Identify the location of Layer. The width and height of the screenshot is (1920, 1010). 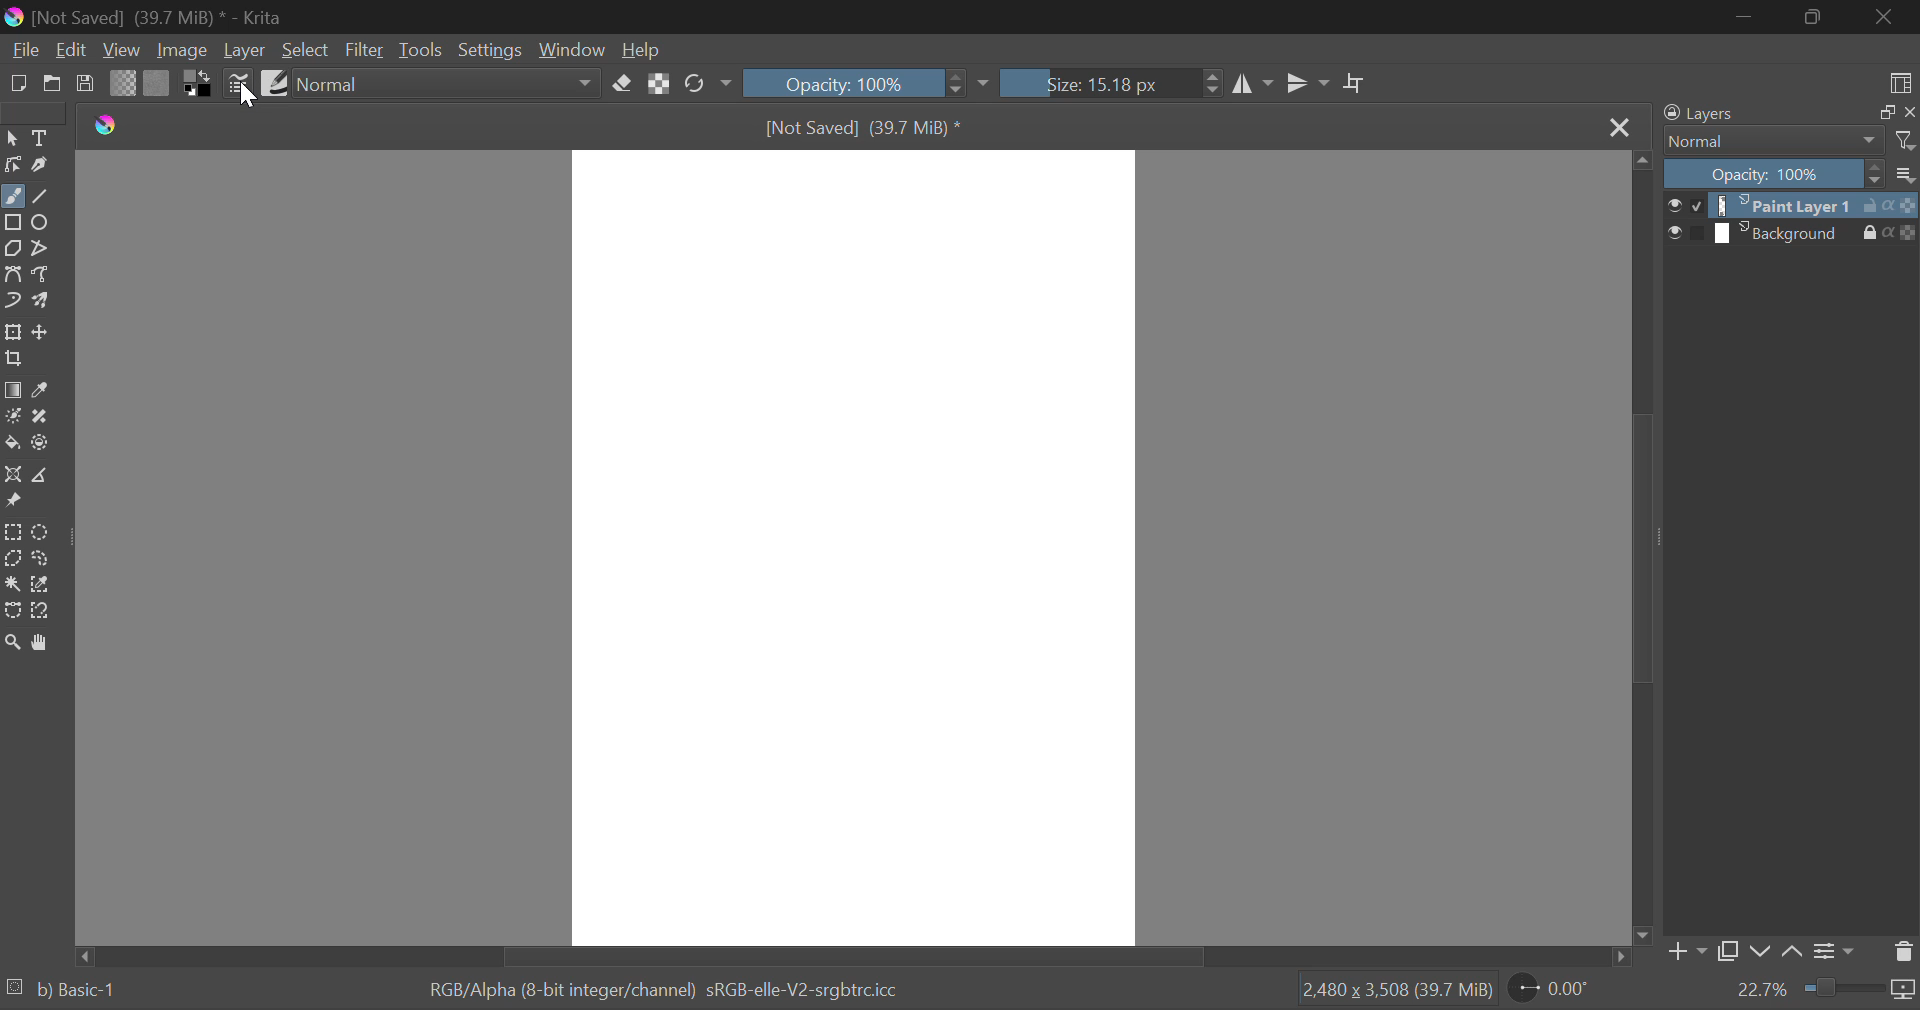
(245, 52).